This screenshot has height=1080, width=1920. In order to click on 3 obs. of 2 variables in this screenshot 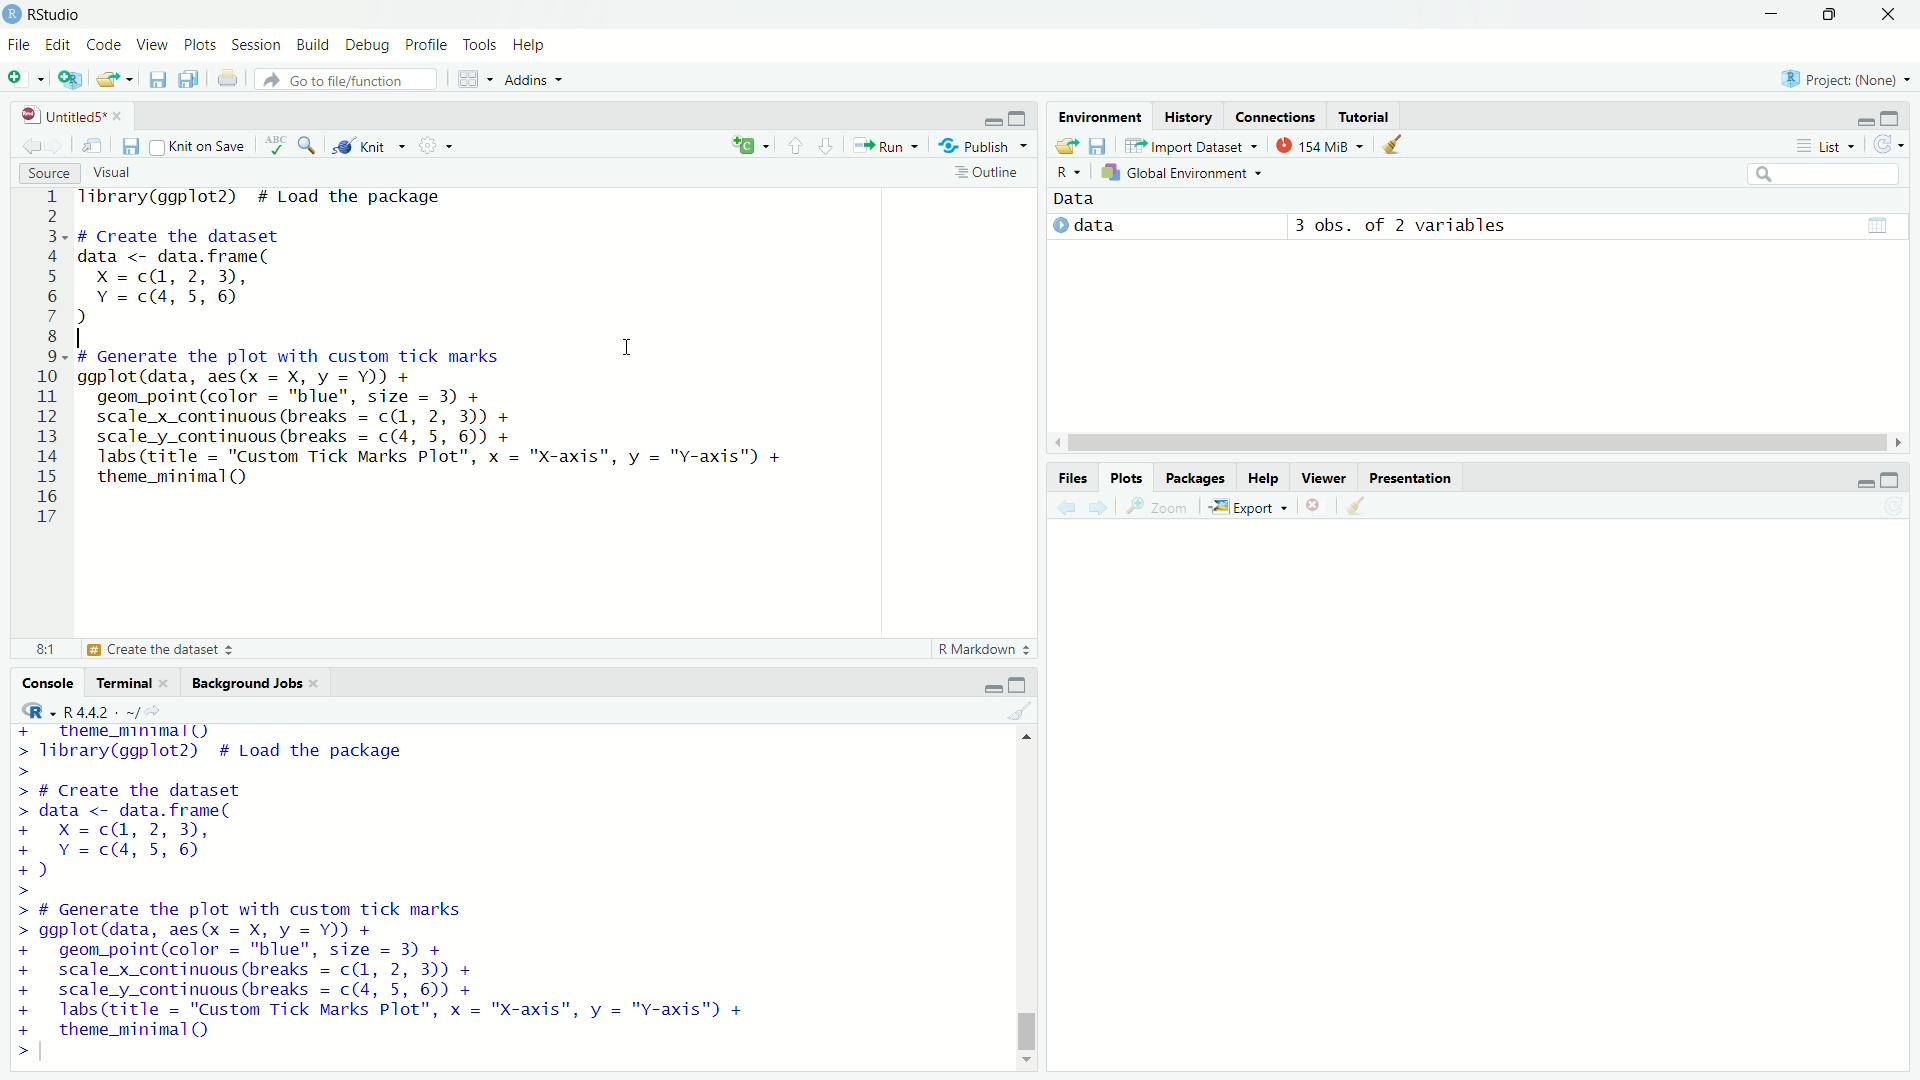, I will do `click(1409, 226)`.